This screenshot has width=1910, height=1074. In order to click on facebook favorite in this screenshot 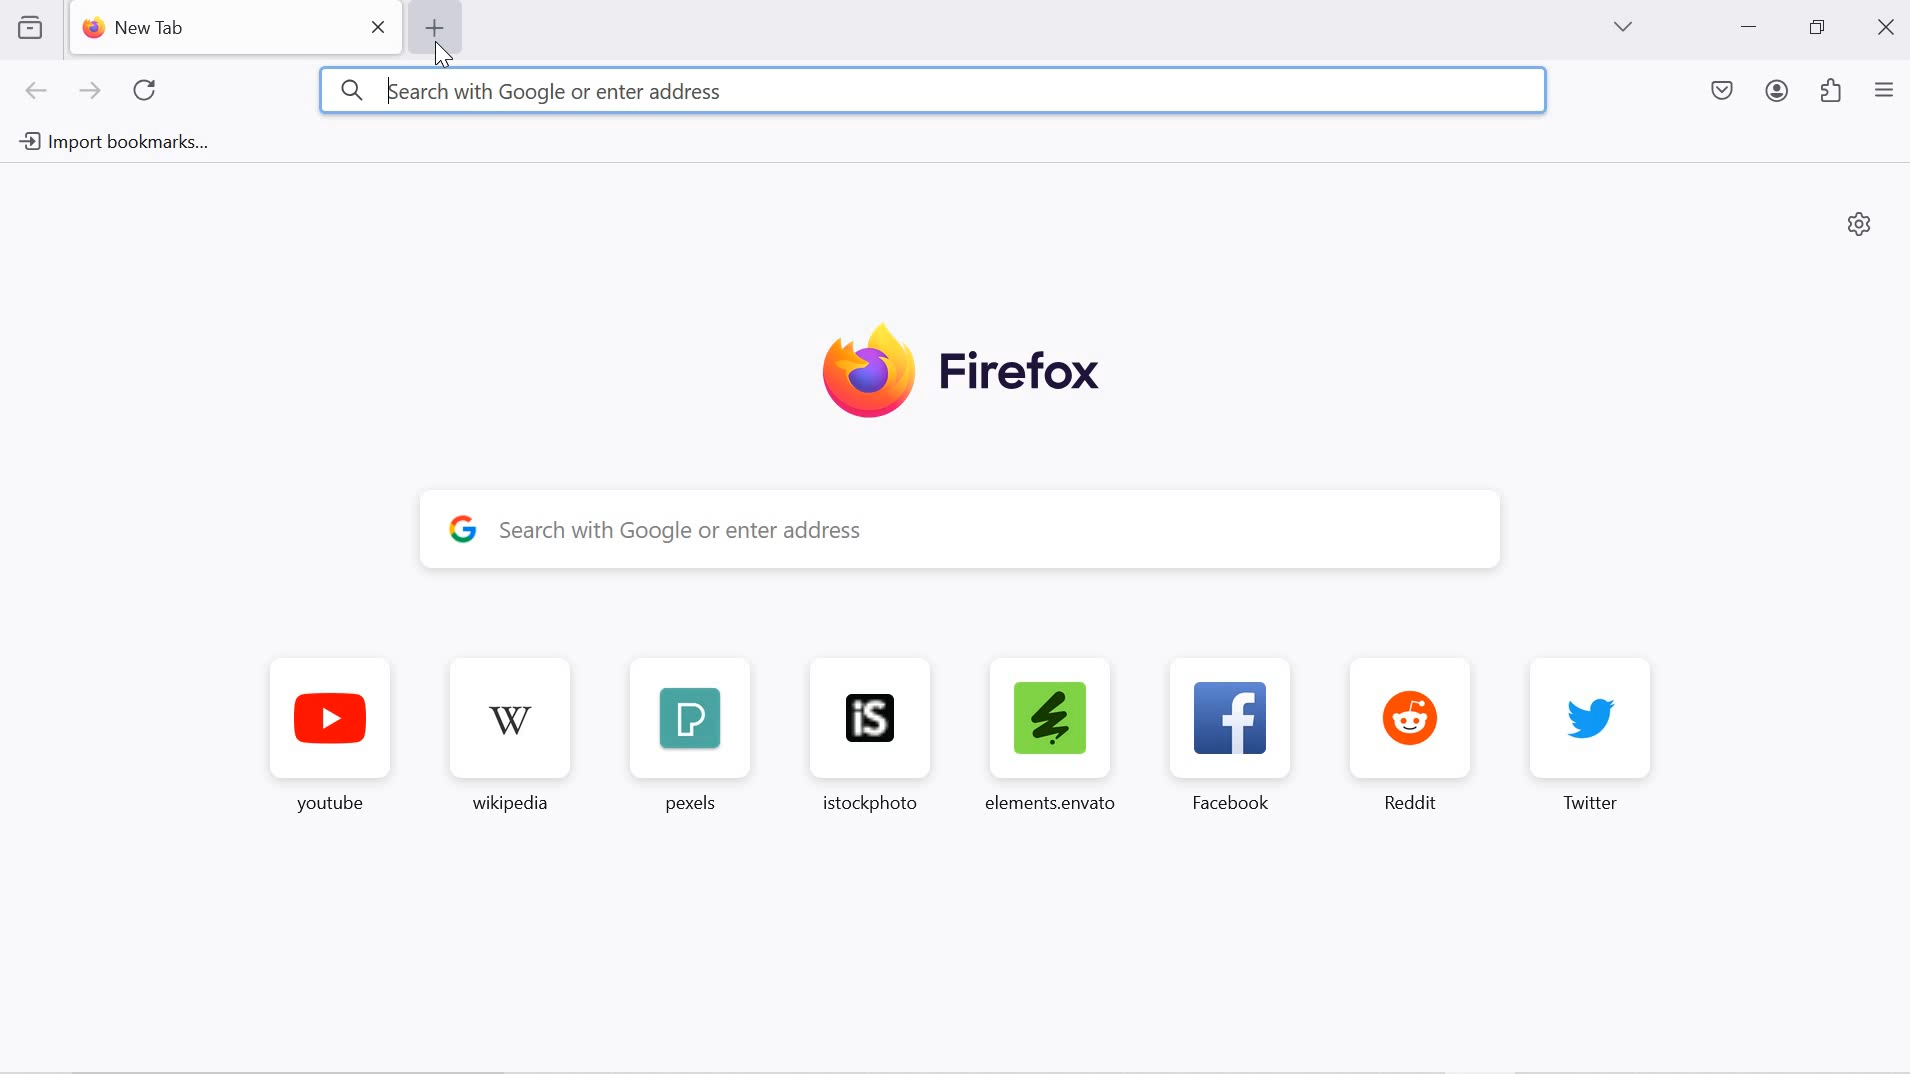, I will do `click(1237, 734)`.